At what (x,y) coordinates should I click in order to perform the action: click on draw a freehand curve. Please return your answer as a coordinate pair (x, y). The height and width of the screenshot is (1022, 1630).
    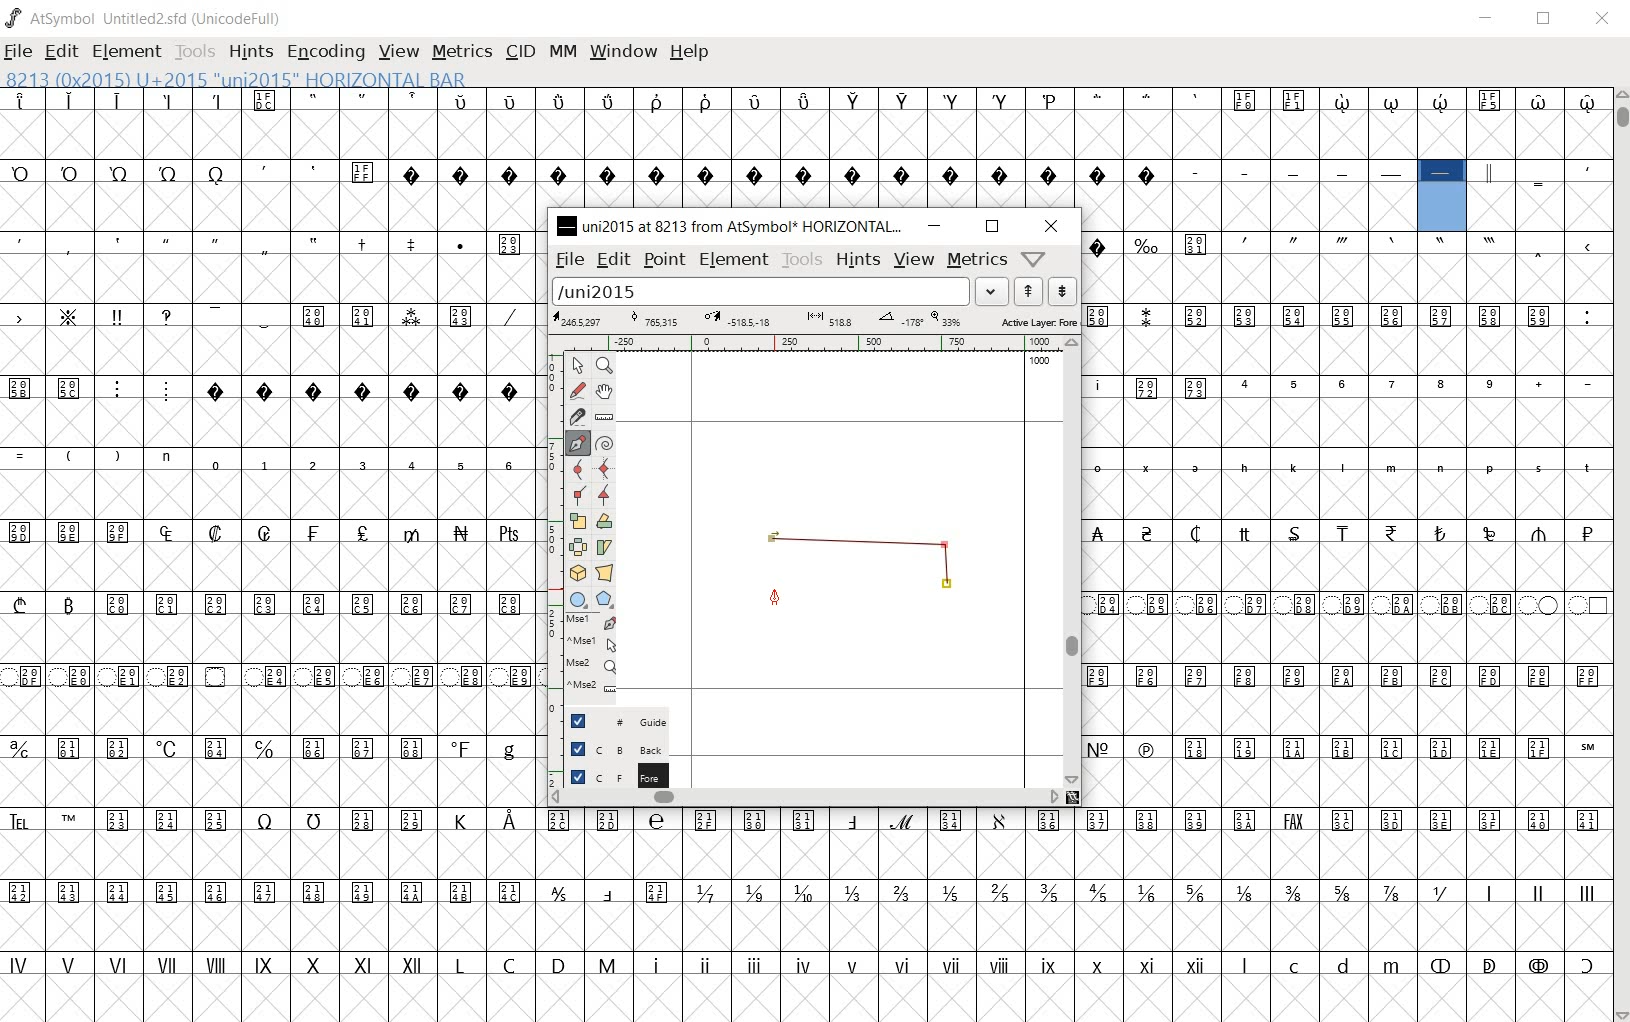
    Looking at the image, I should click on (577, 390).